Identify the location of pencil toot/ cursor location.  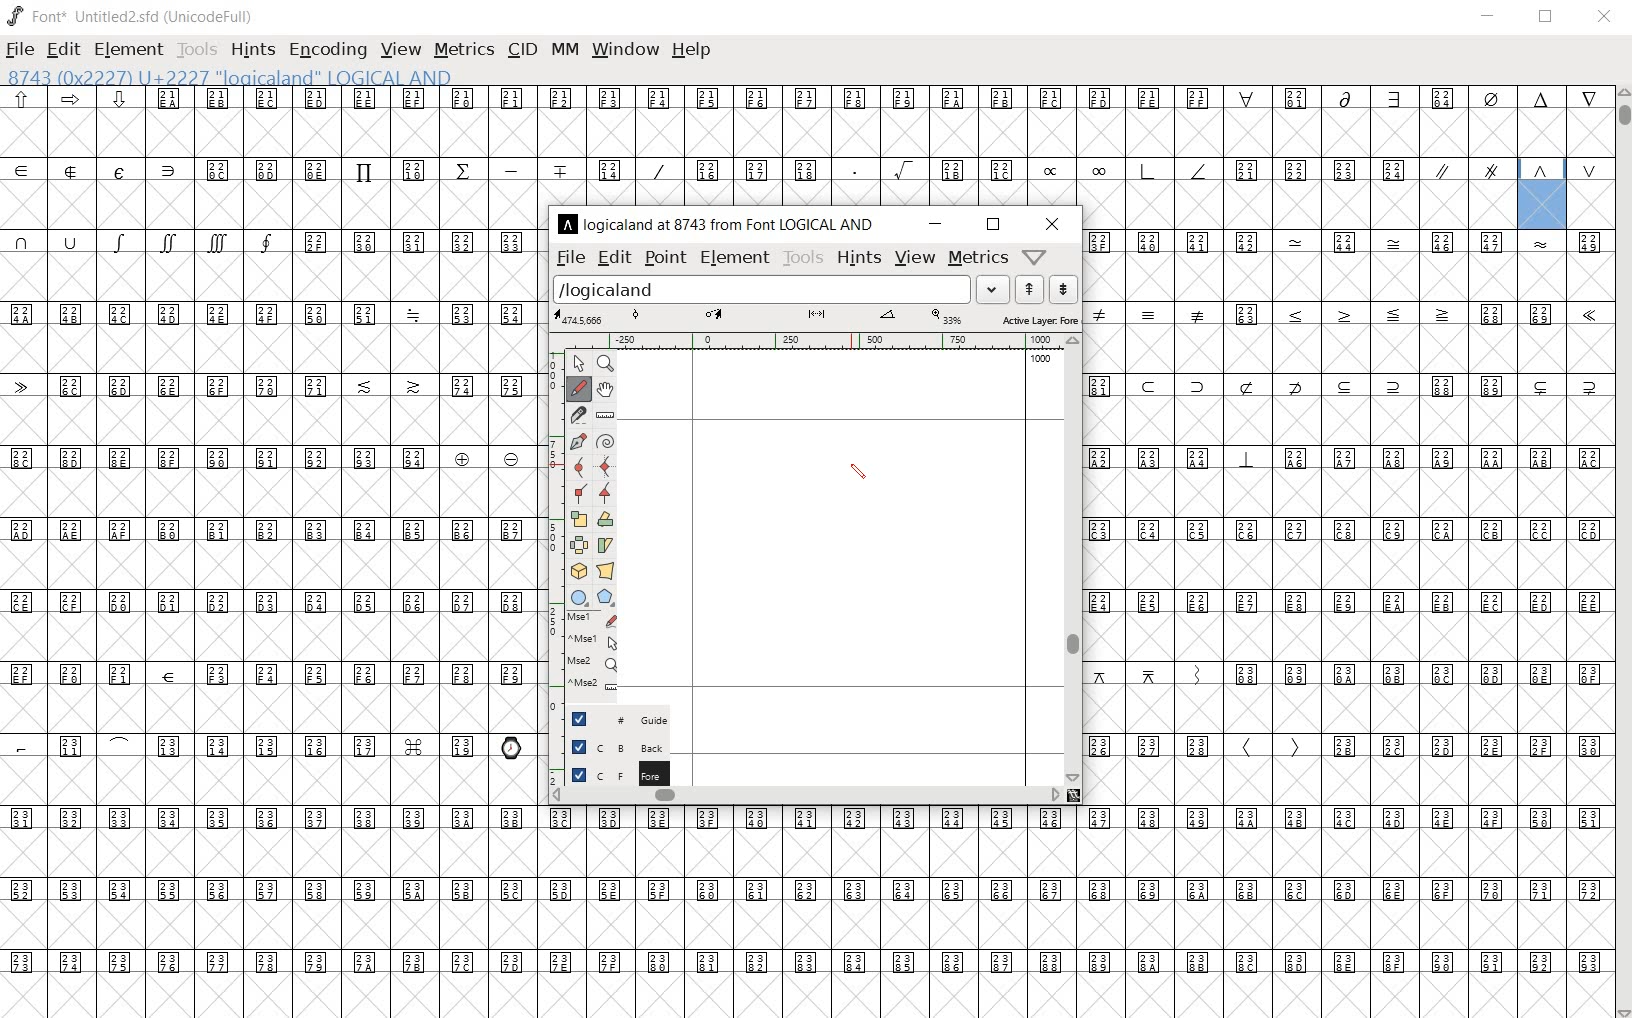
(858, 472).